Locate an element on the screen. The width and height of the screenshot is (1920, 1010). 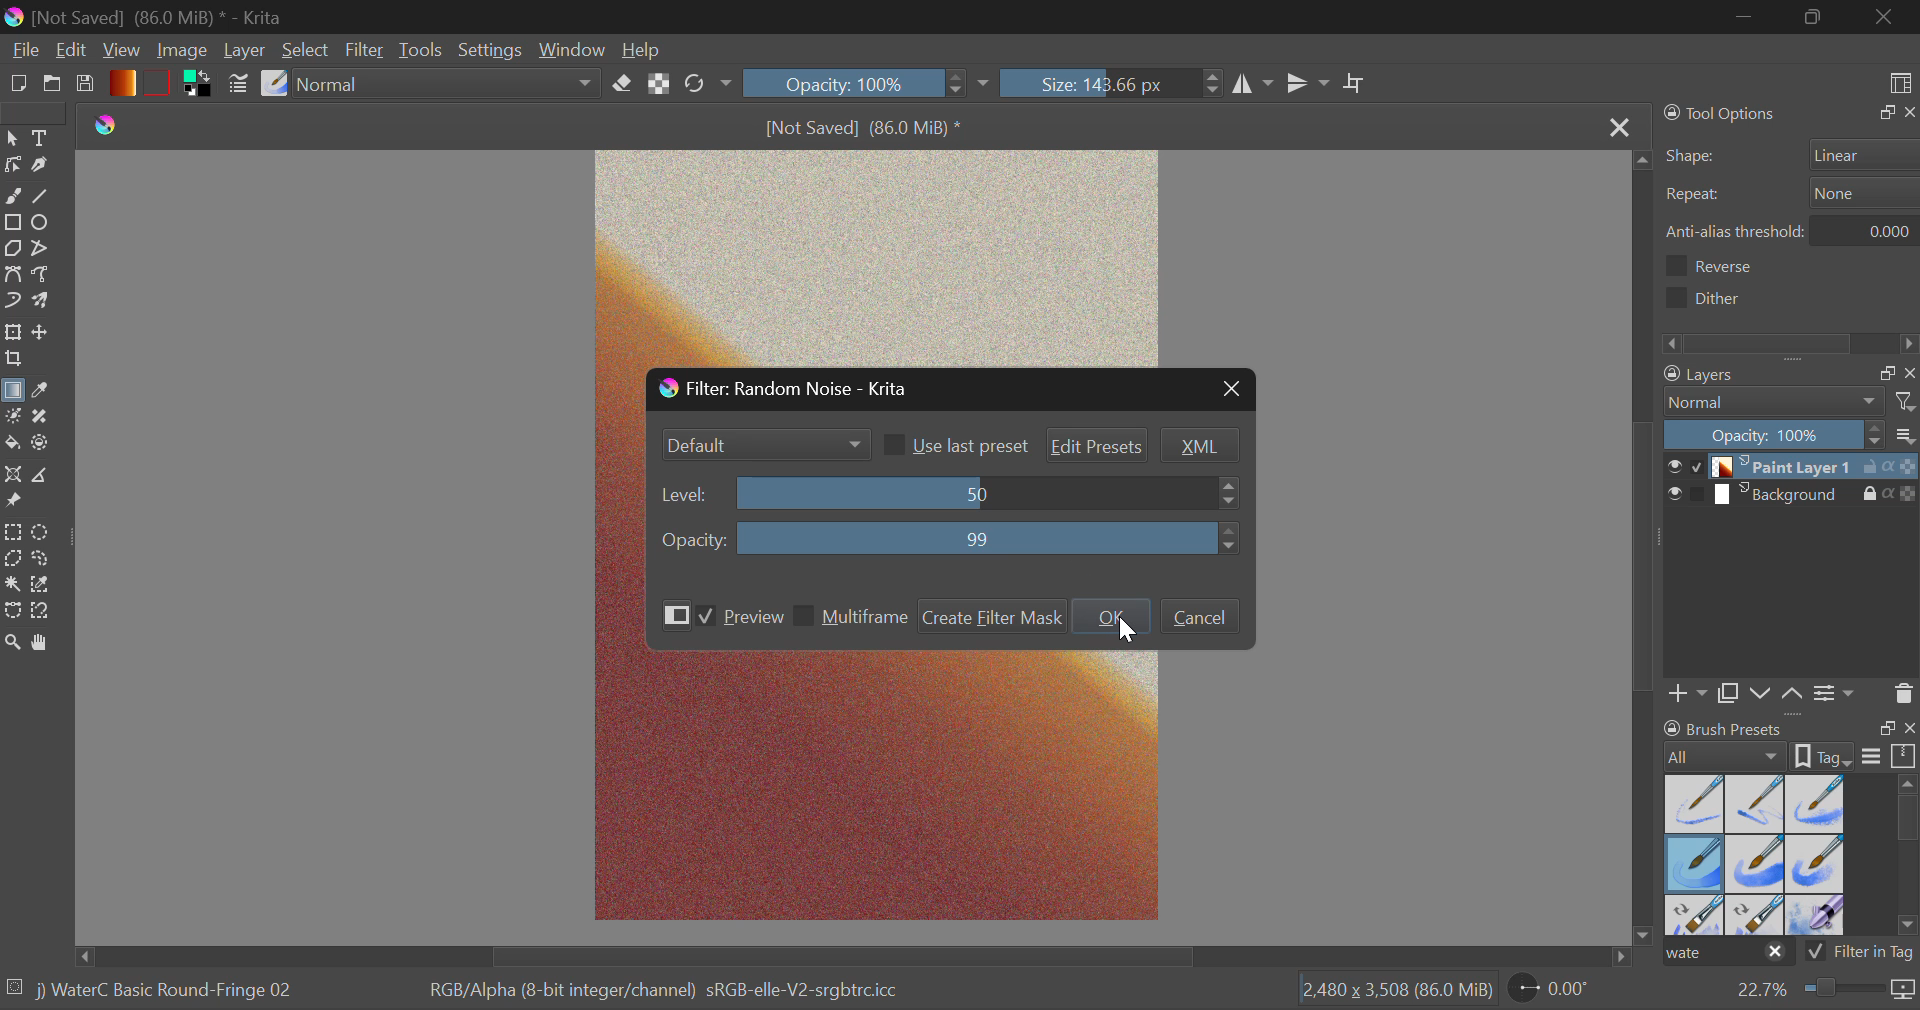
Cancel is located at coordinates (1203, 618).